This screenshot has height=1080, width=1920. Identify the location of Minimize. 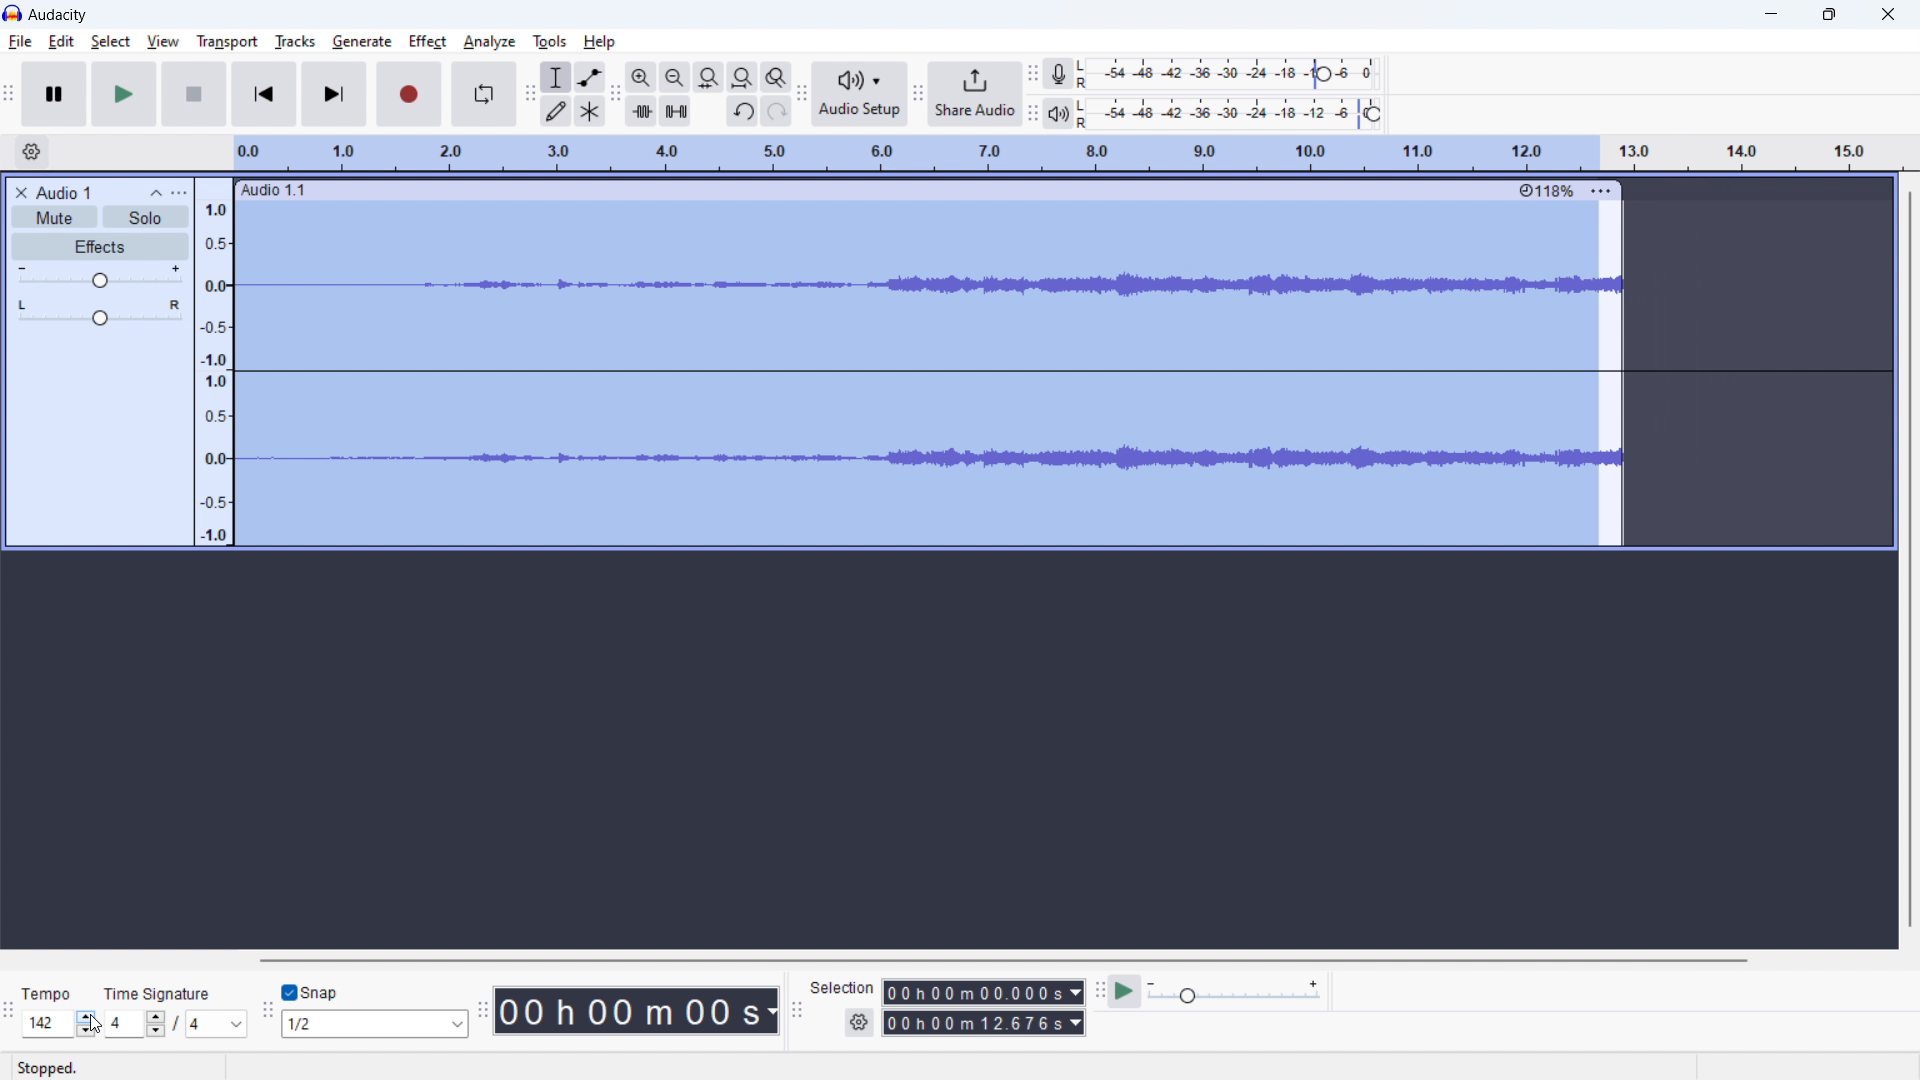
(1768, 15).